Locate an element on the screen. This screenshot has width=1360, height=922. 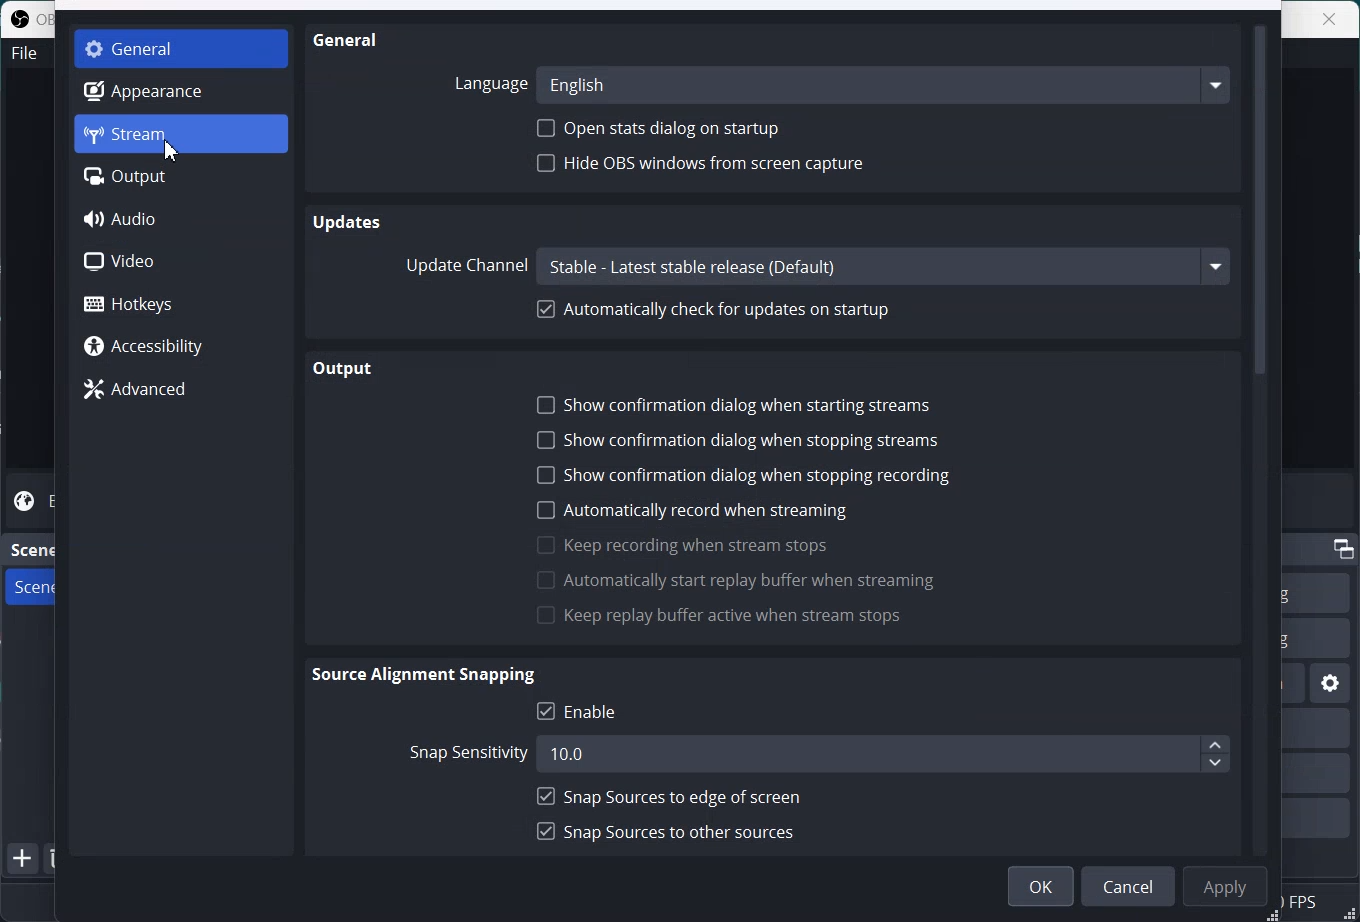
Cancel is located at coordinates (1132, 885).